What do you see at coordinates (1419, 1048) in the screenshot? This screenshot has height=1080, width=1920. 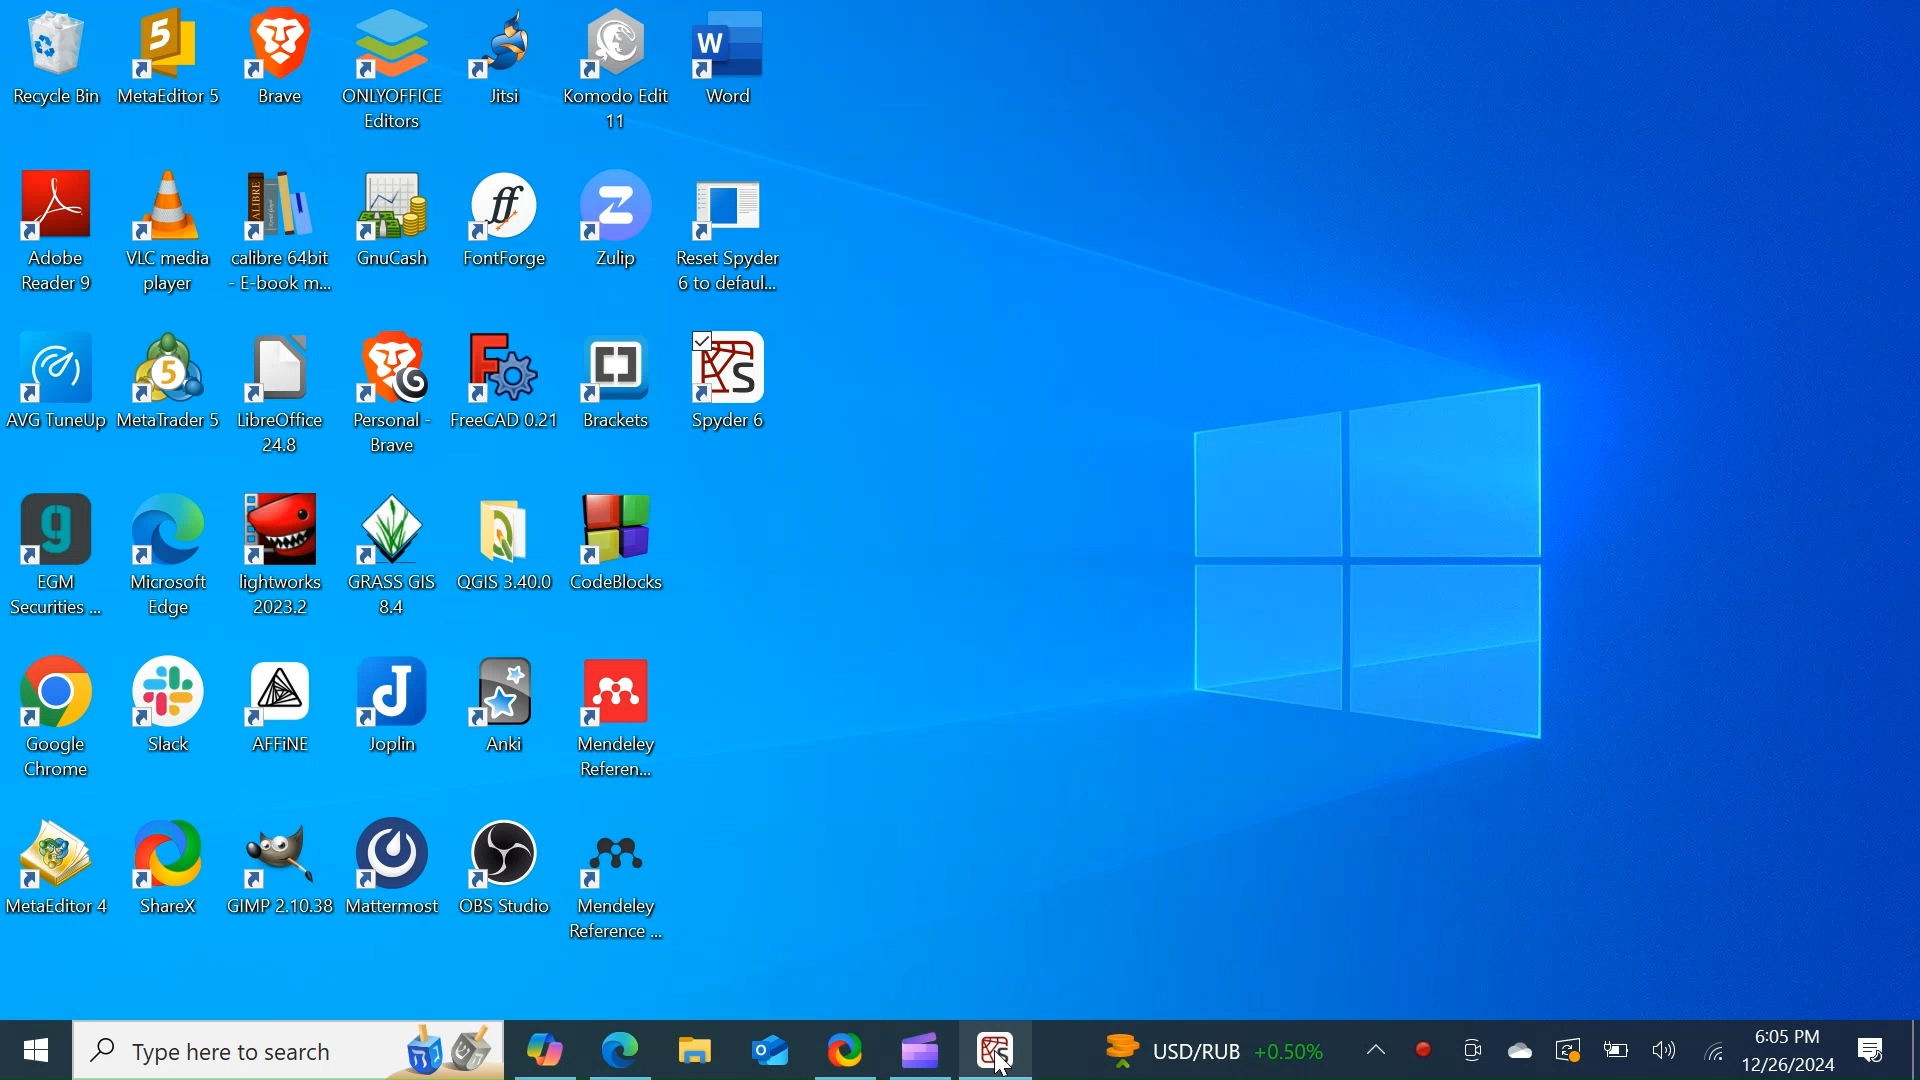 I see `Record` at bounding box center [1419, 1048].